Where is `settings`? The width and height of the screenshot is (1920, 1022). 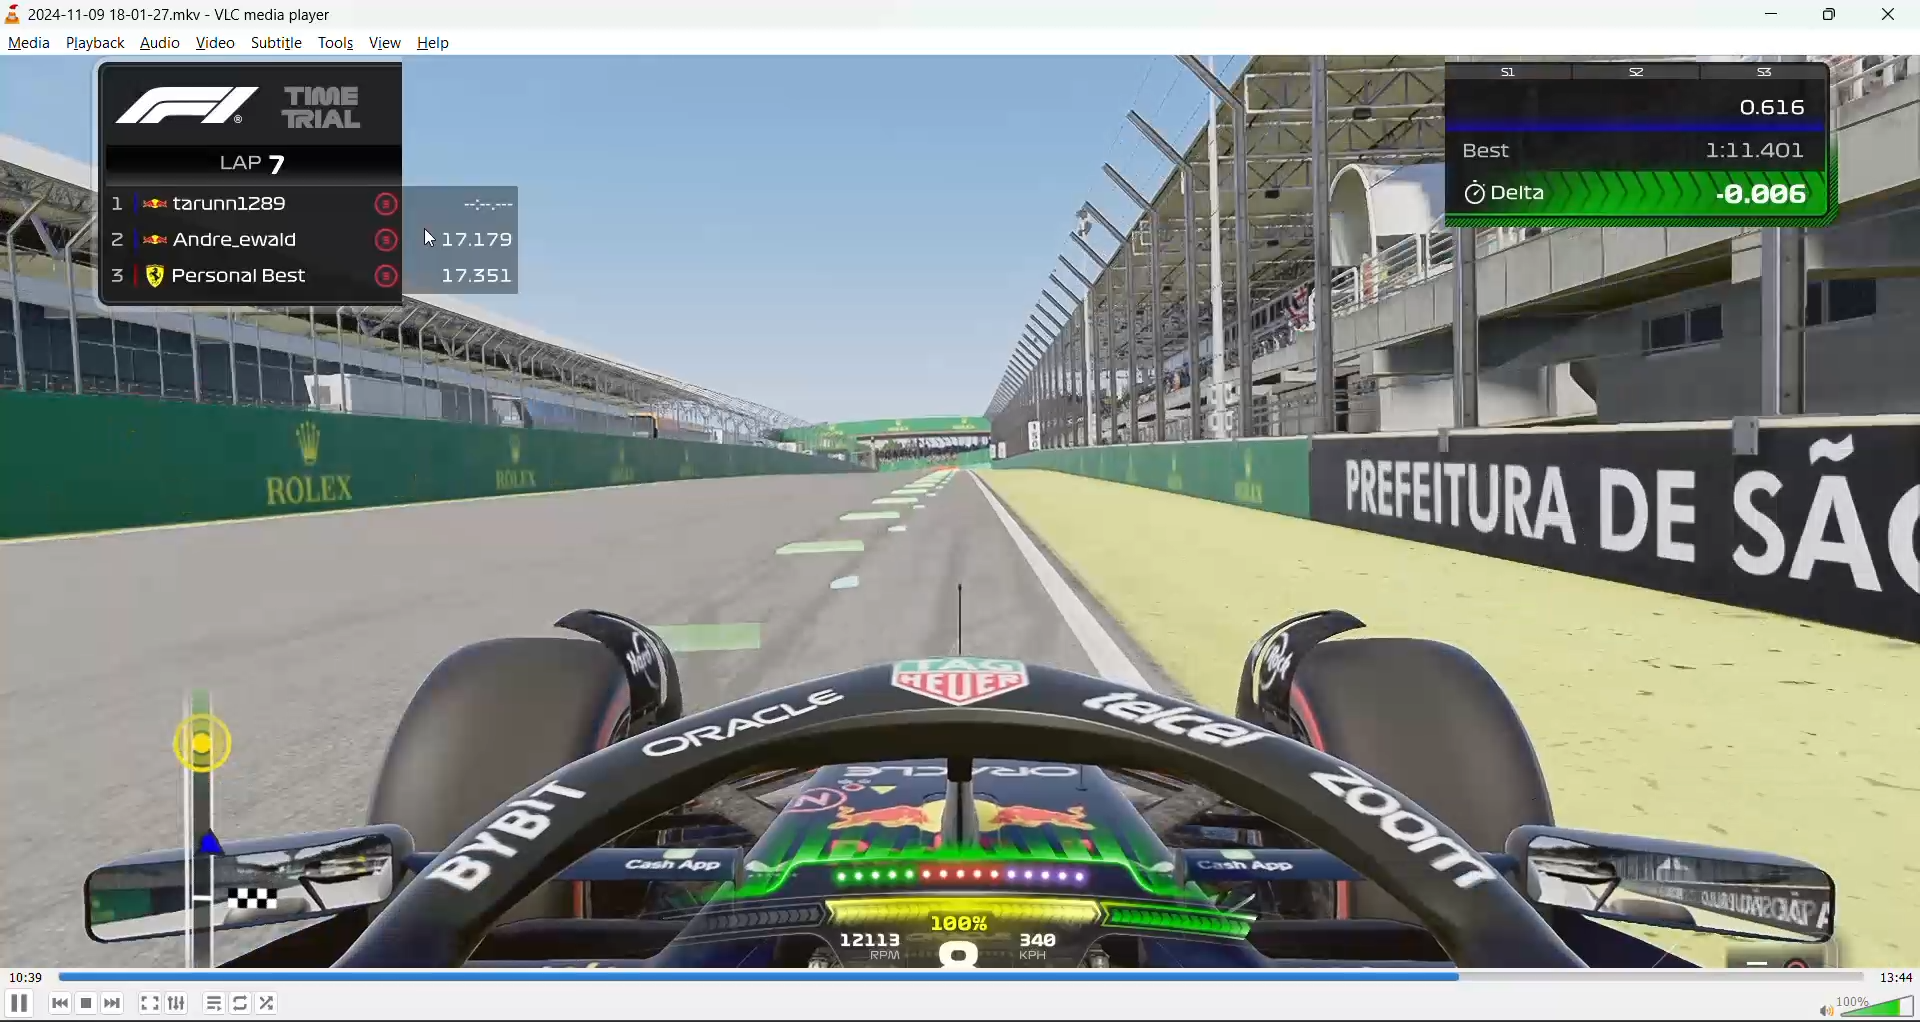
settings is located at coordinates (178, 1004).